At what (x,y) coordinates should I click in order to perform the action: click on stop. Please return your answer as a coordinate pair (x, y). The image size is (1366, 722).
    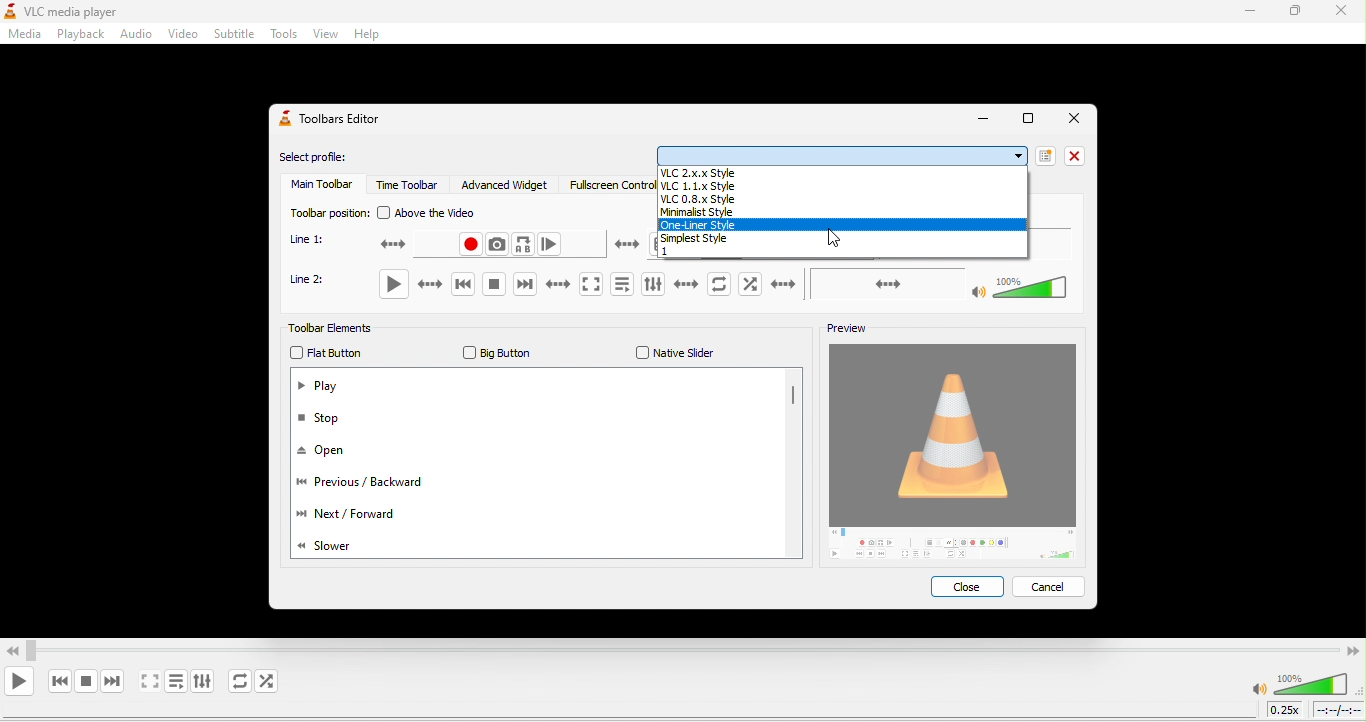
    Looking at the image, I should click on (333, 423).